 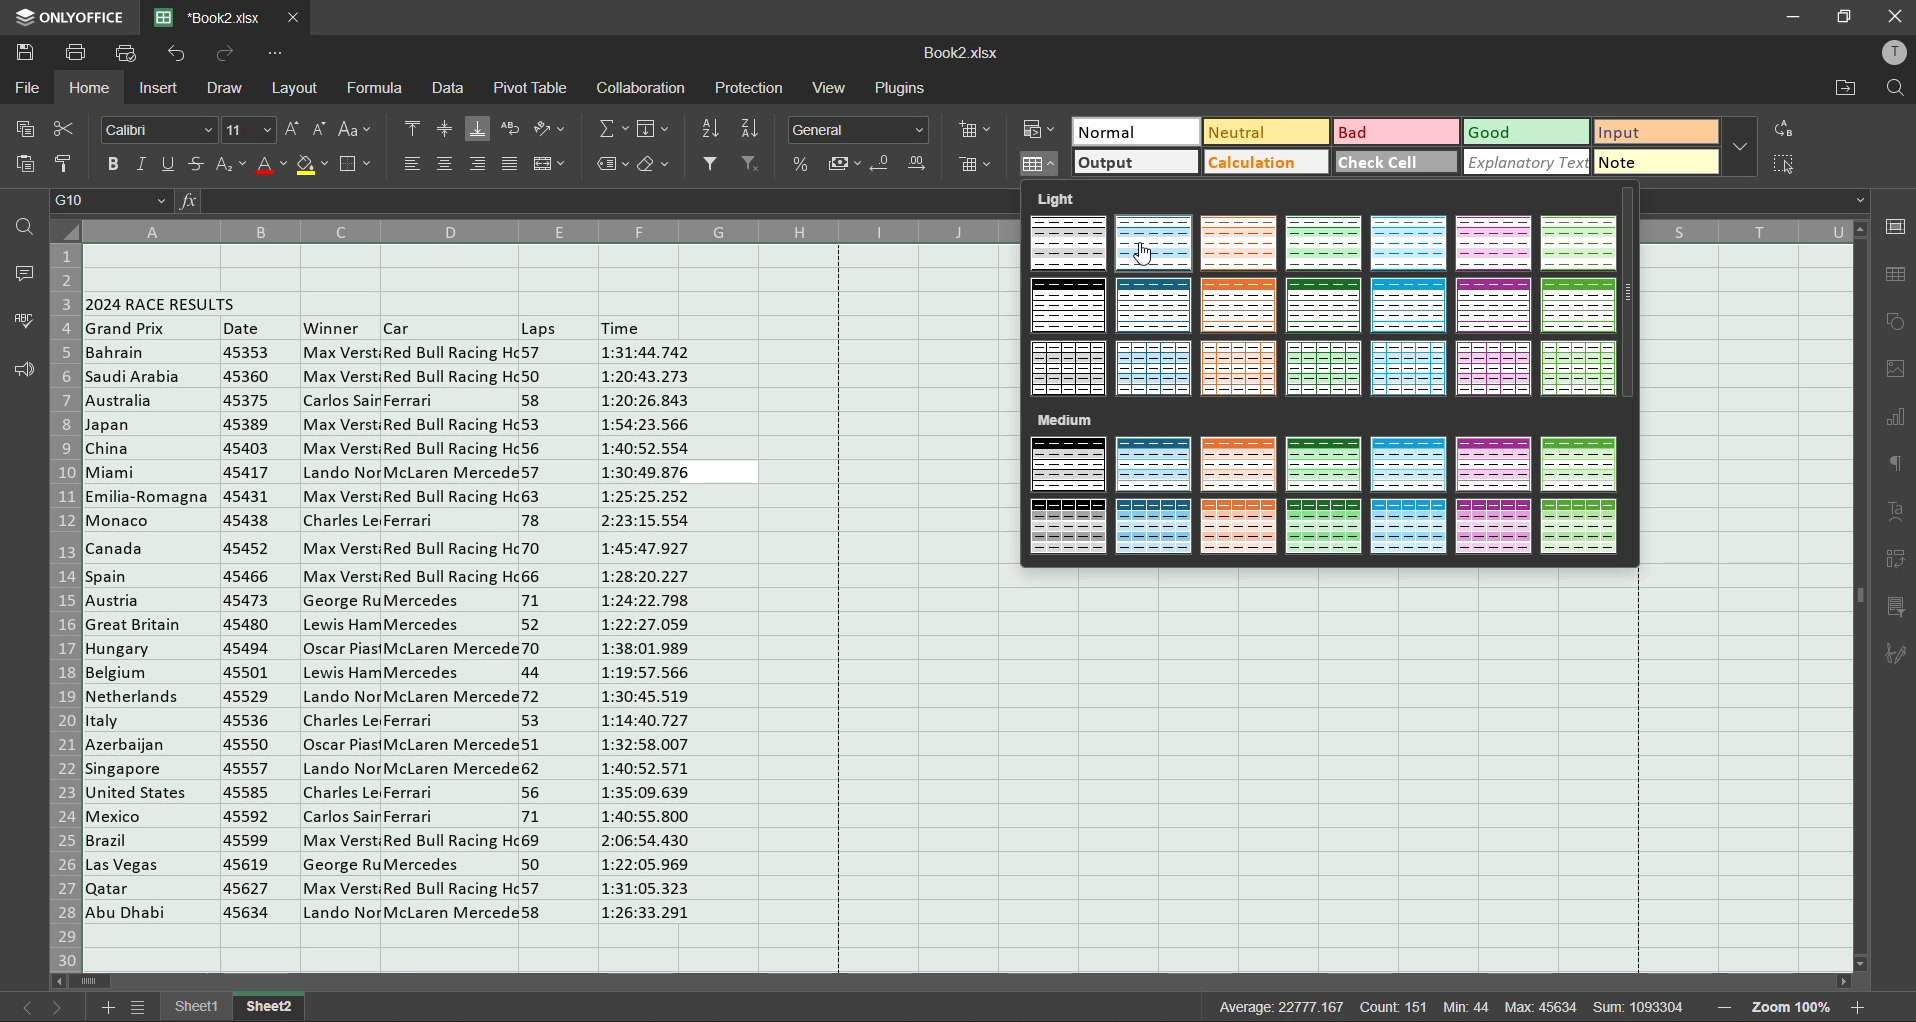 I want to click on output, so click(x=1136, y=163).